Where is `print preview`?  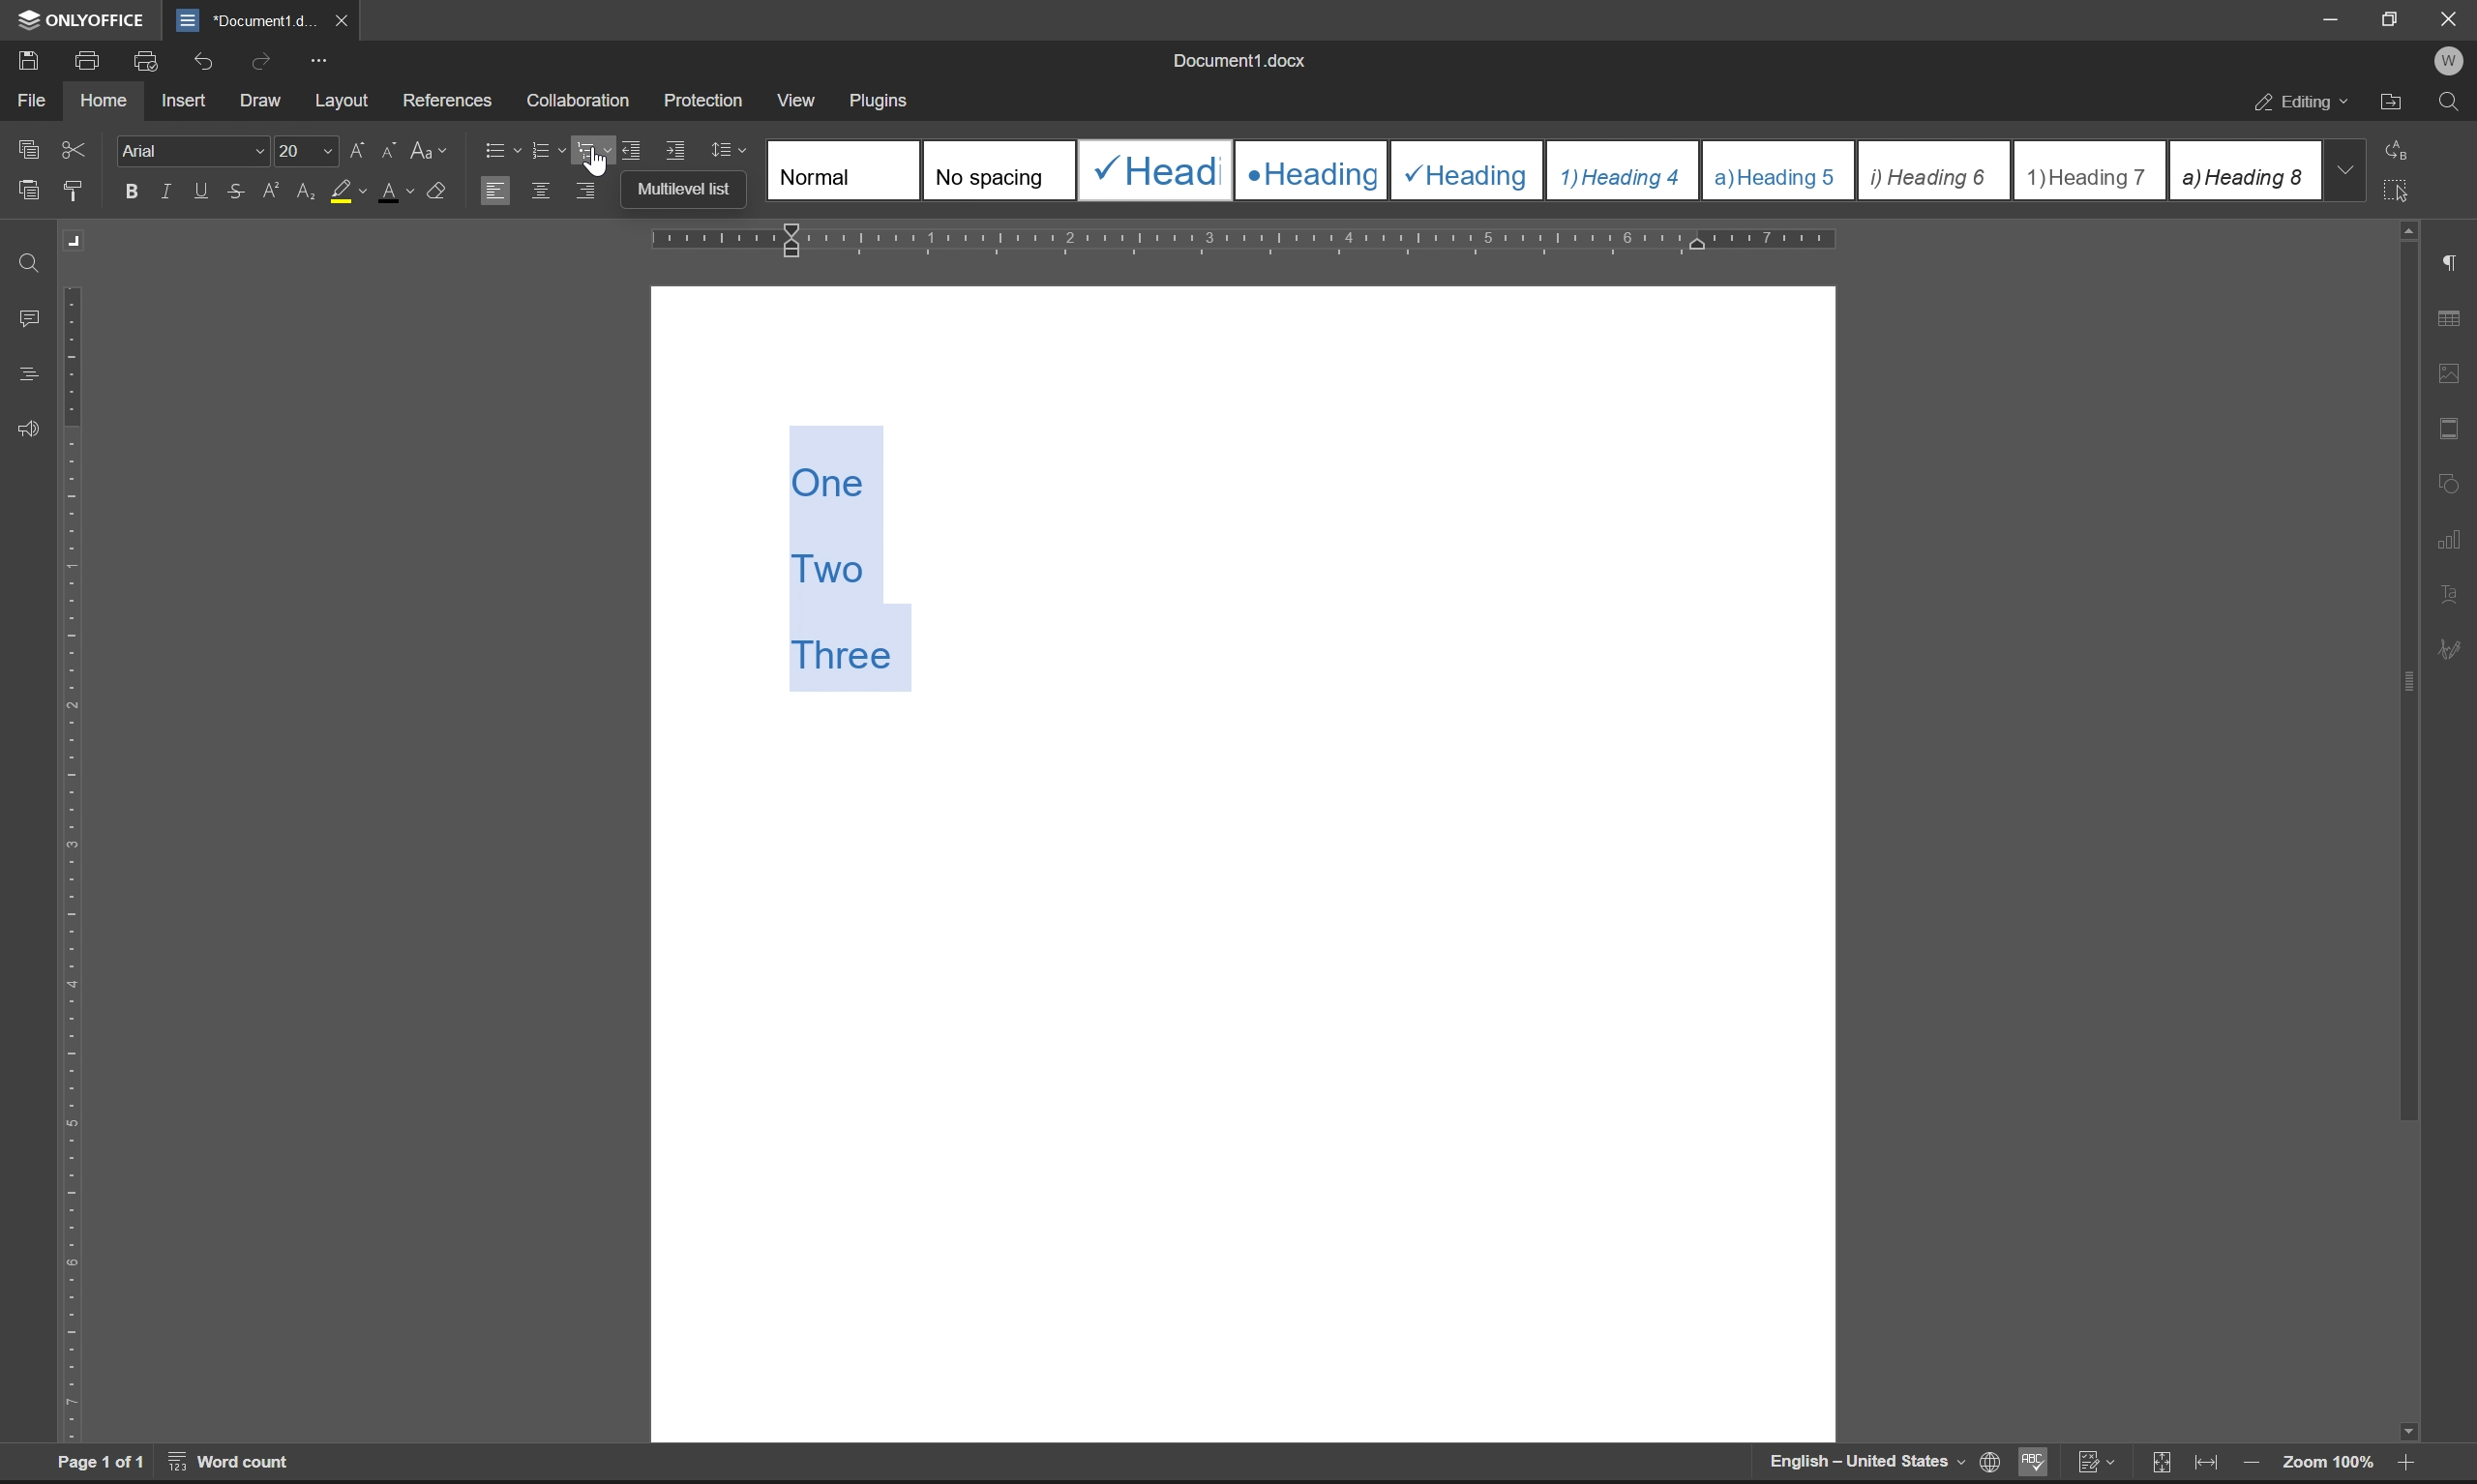
print preview is located at coordinates (149, 61).